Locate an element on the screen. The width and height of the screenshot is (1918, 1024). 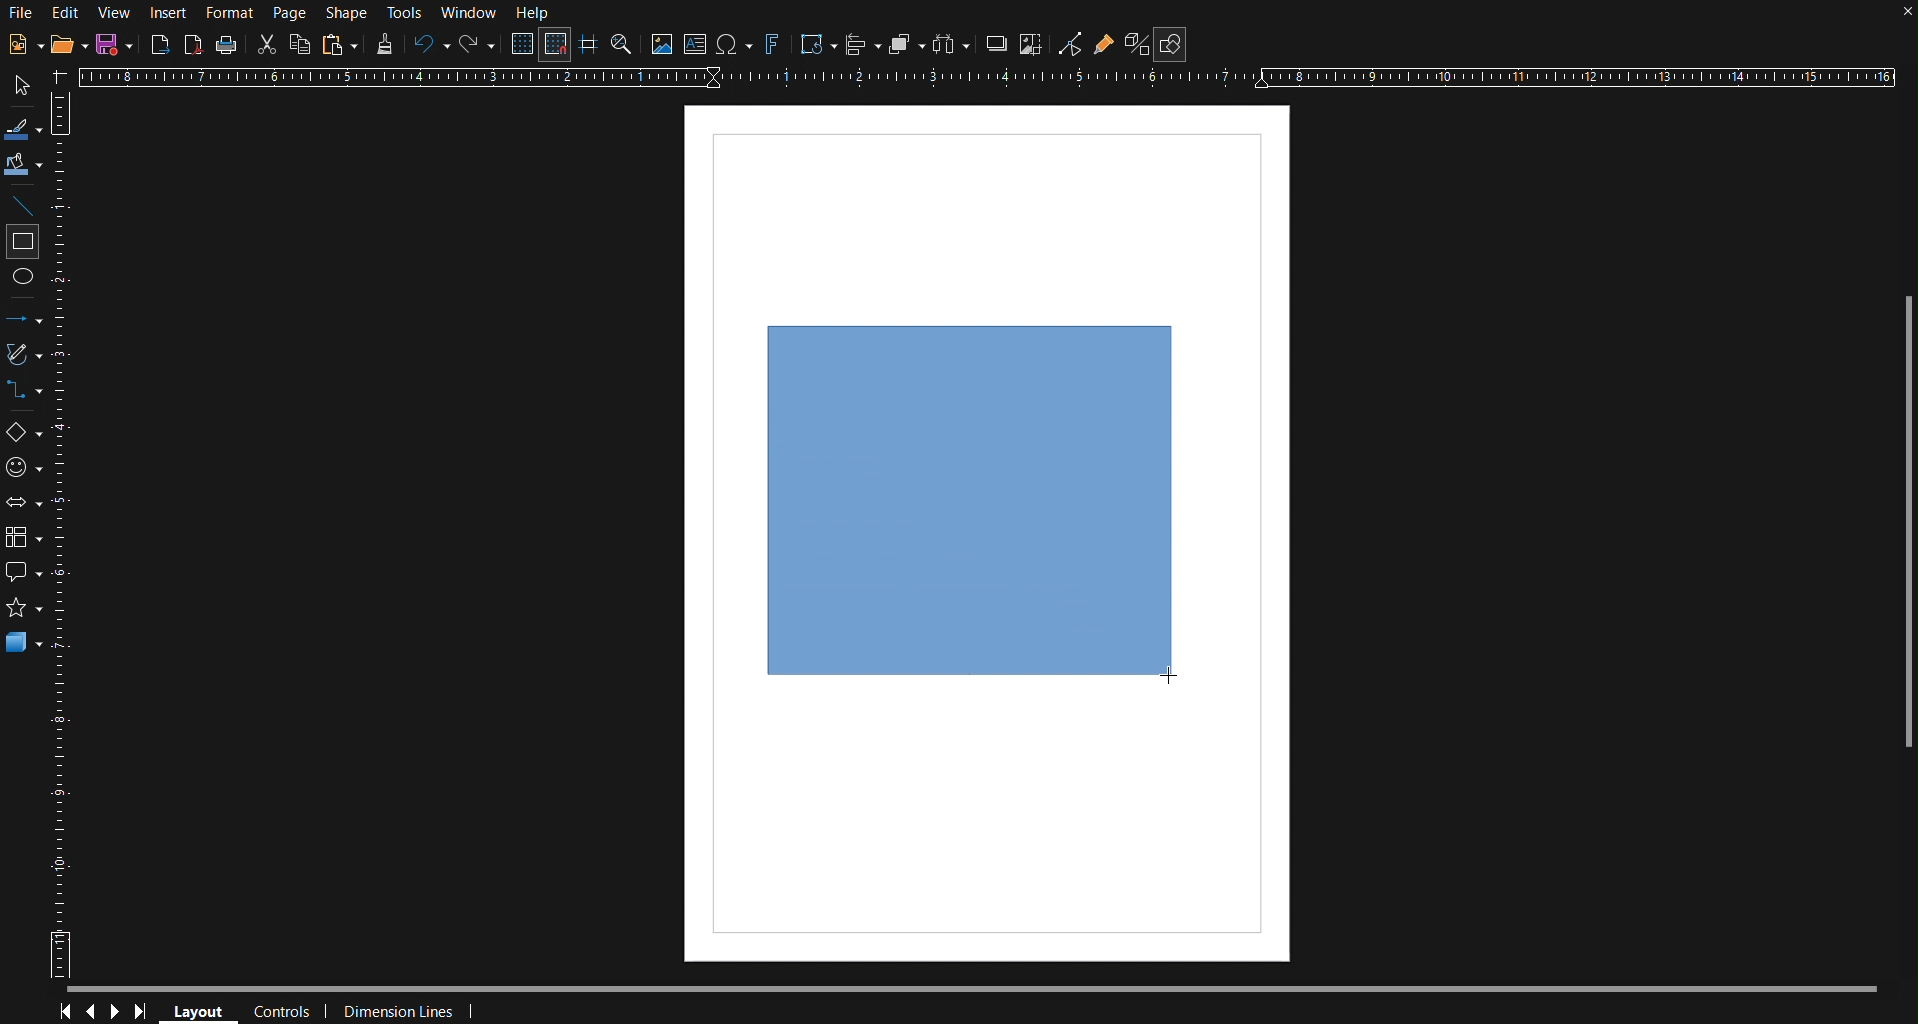
Lines and Arrows is located at coordinates (25, 319).